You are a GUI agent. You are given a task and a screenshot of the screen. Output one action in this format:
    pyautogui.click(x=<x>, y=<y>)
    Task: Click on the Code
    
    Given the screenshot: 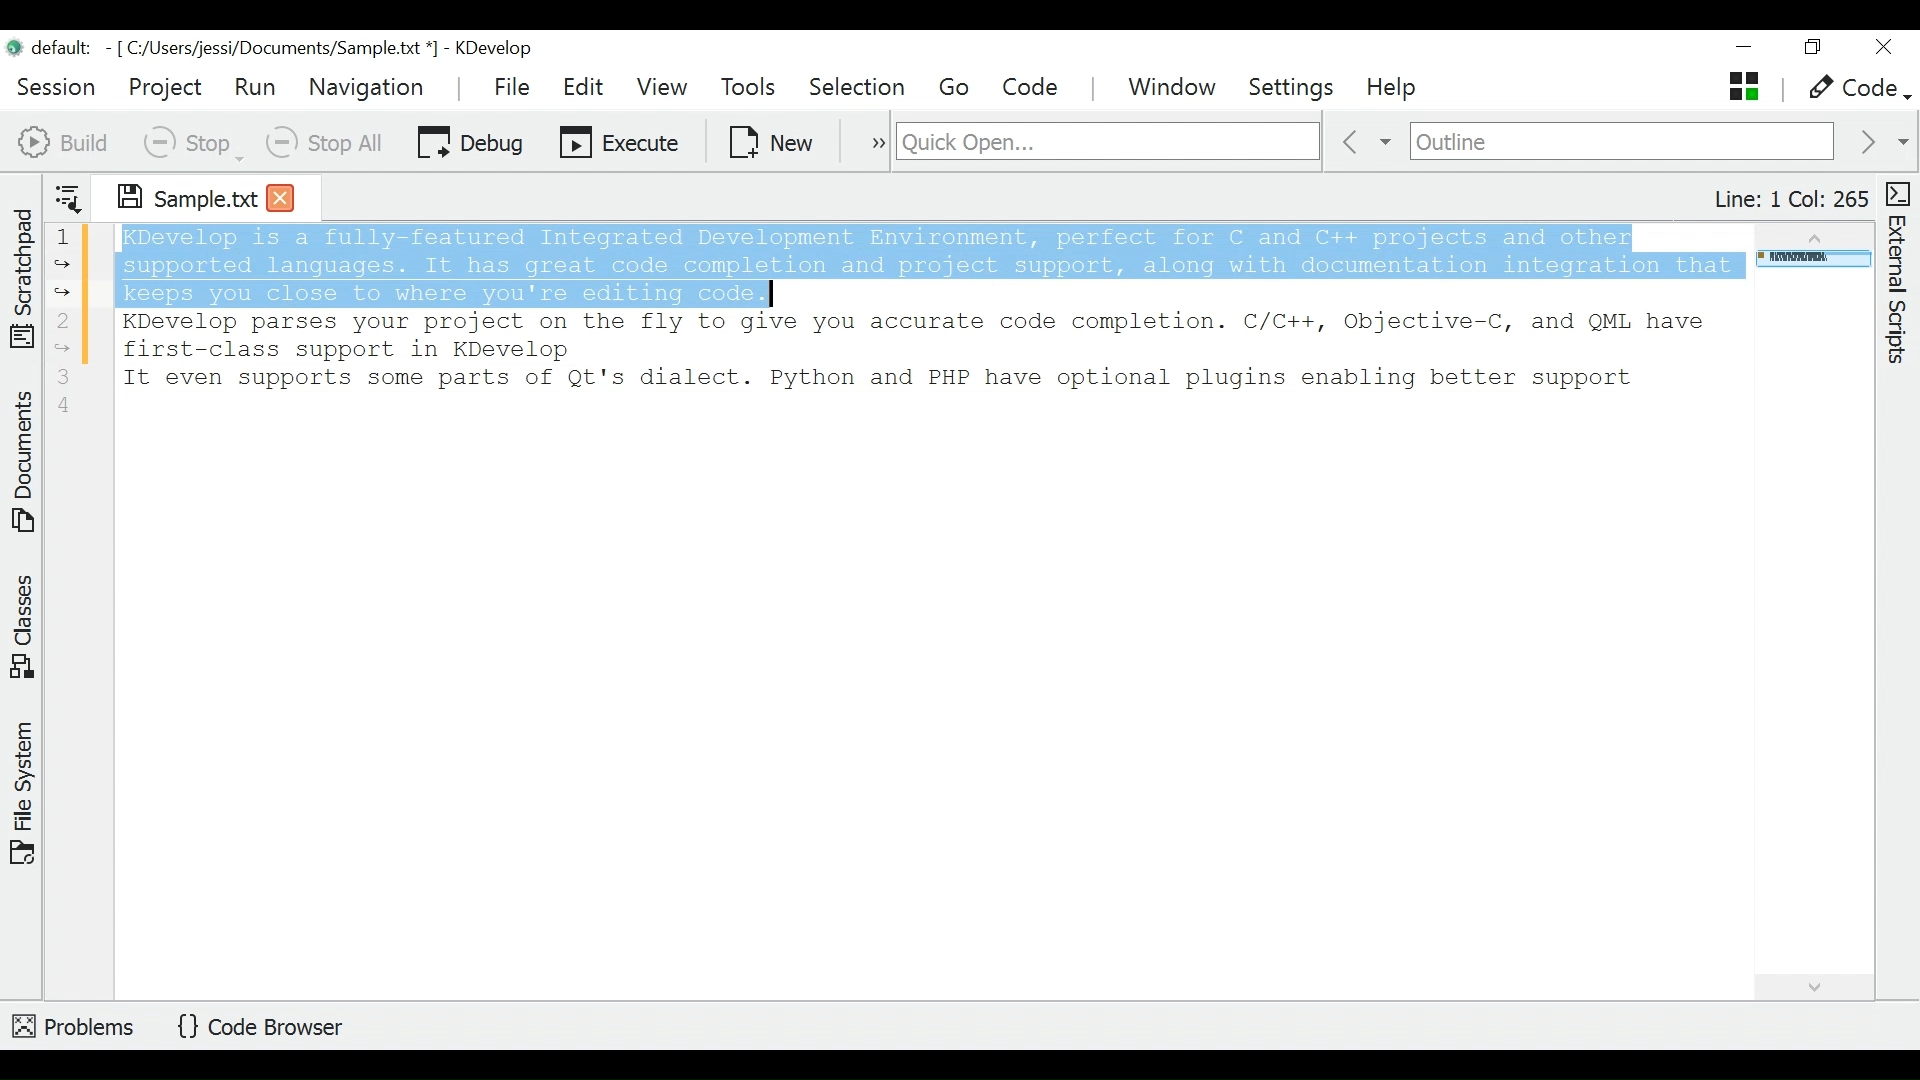 What is the action you would take?
    pyautogui.click(x=1856, y=89)
    